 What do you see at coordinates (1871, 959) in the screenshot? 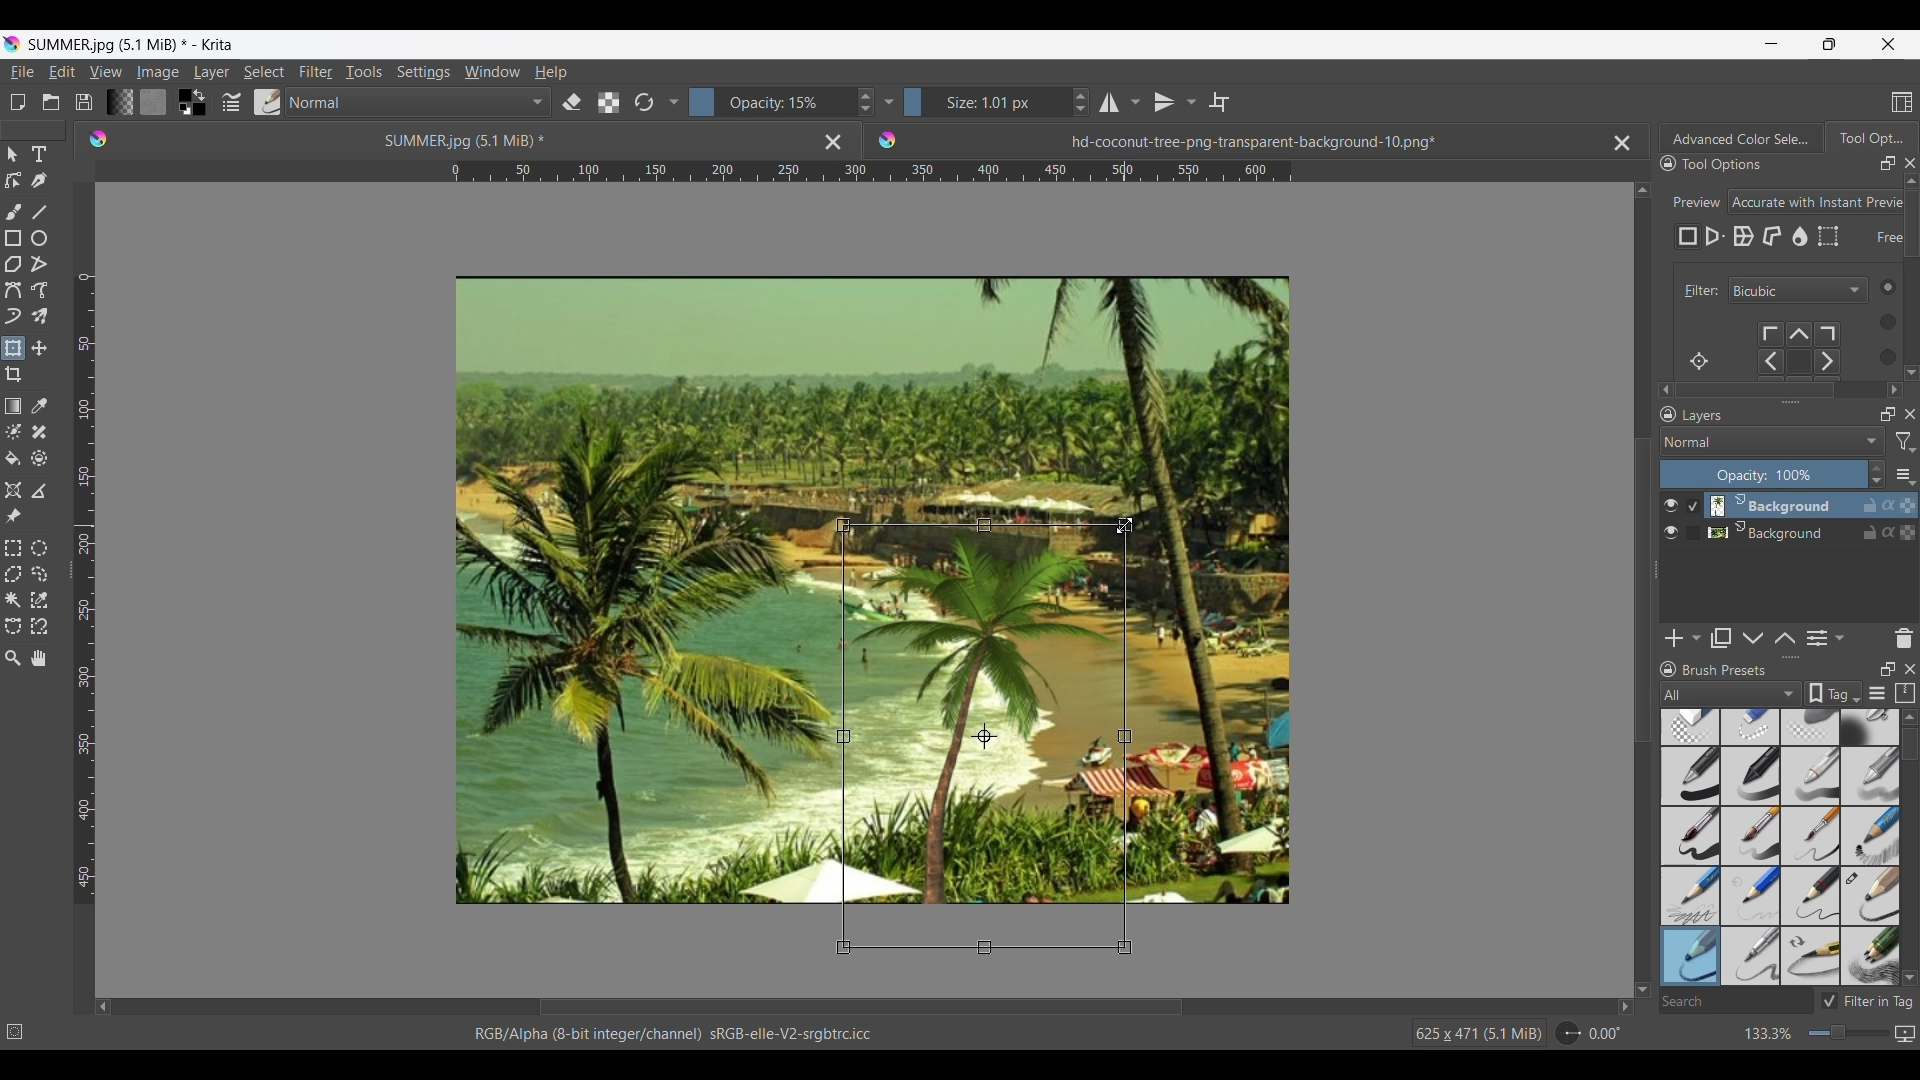
I see `ink pen` at bounding box center [1871, 959].